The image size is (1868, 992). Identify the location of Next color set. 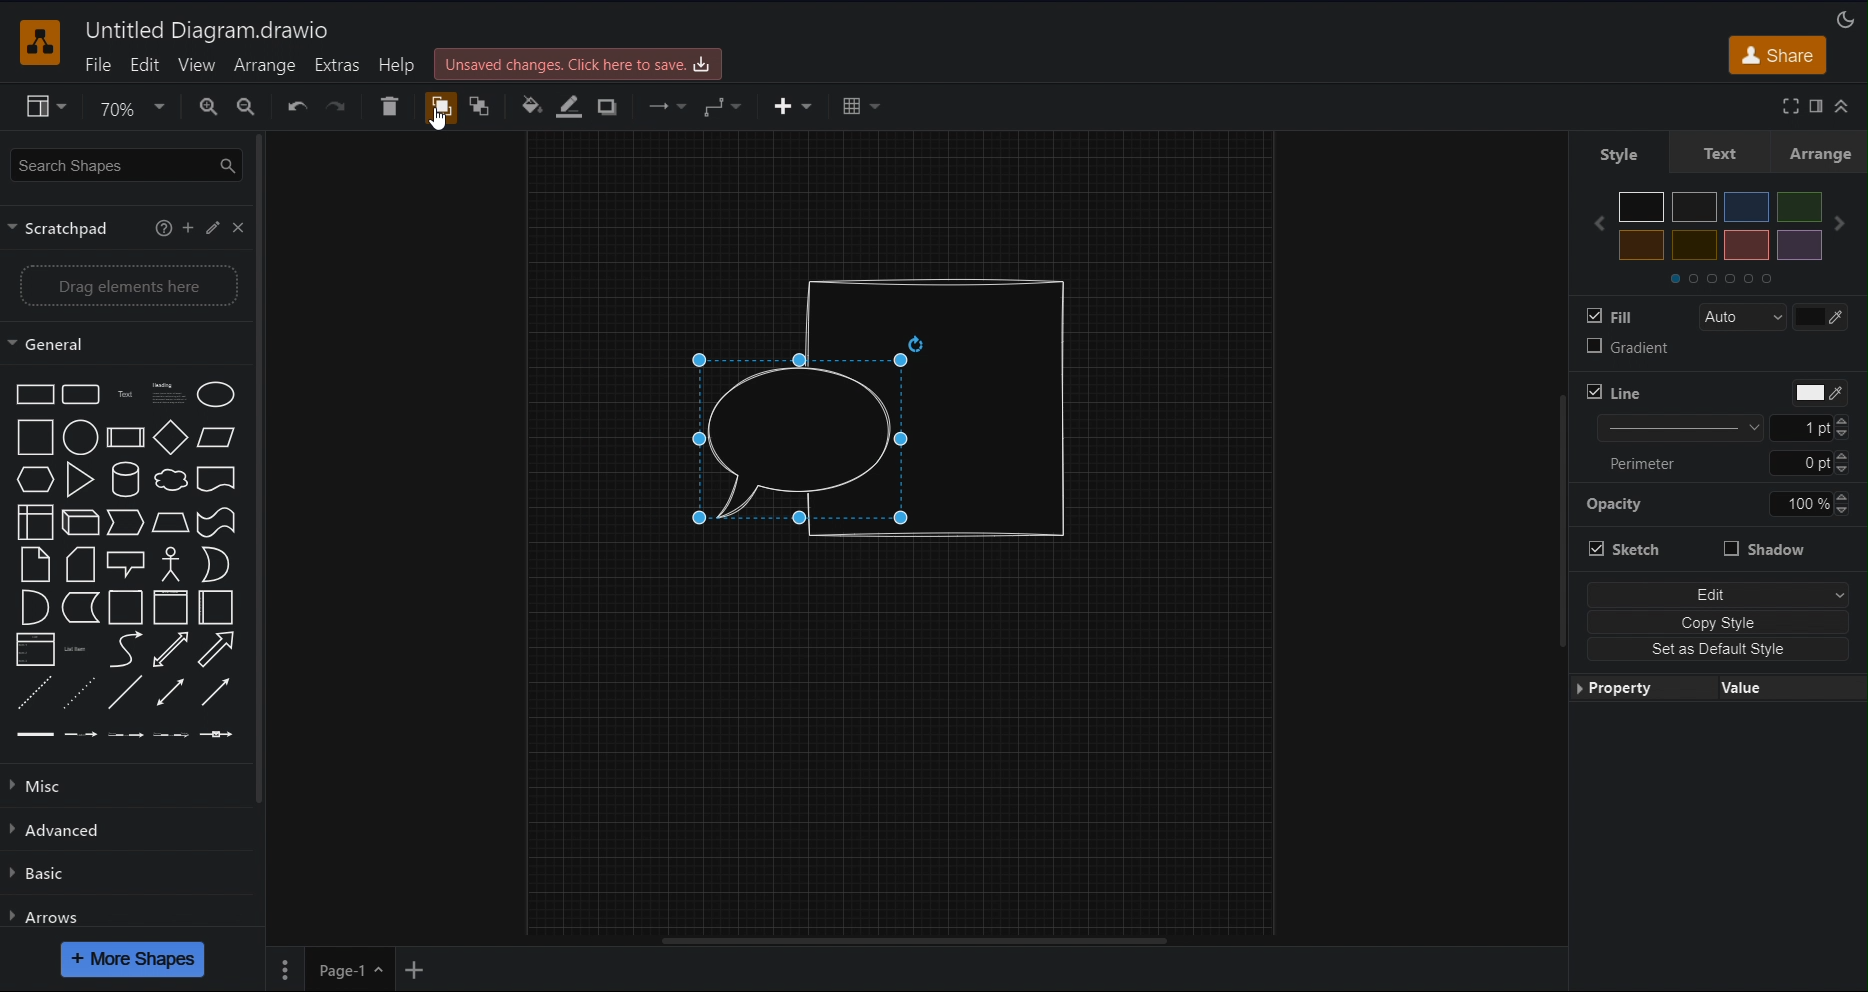
(1839, 223).